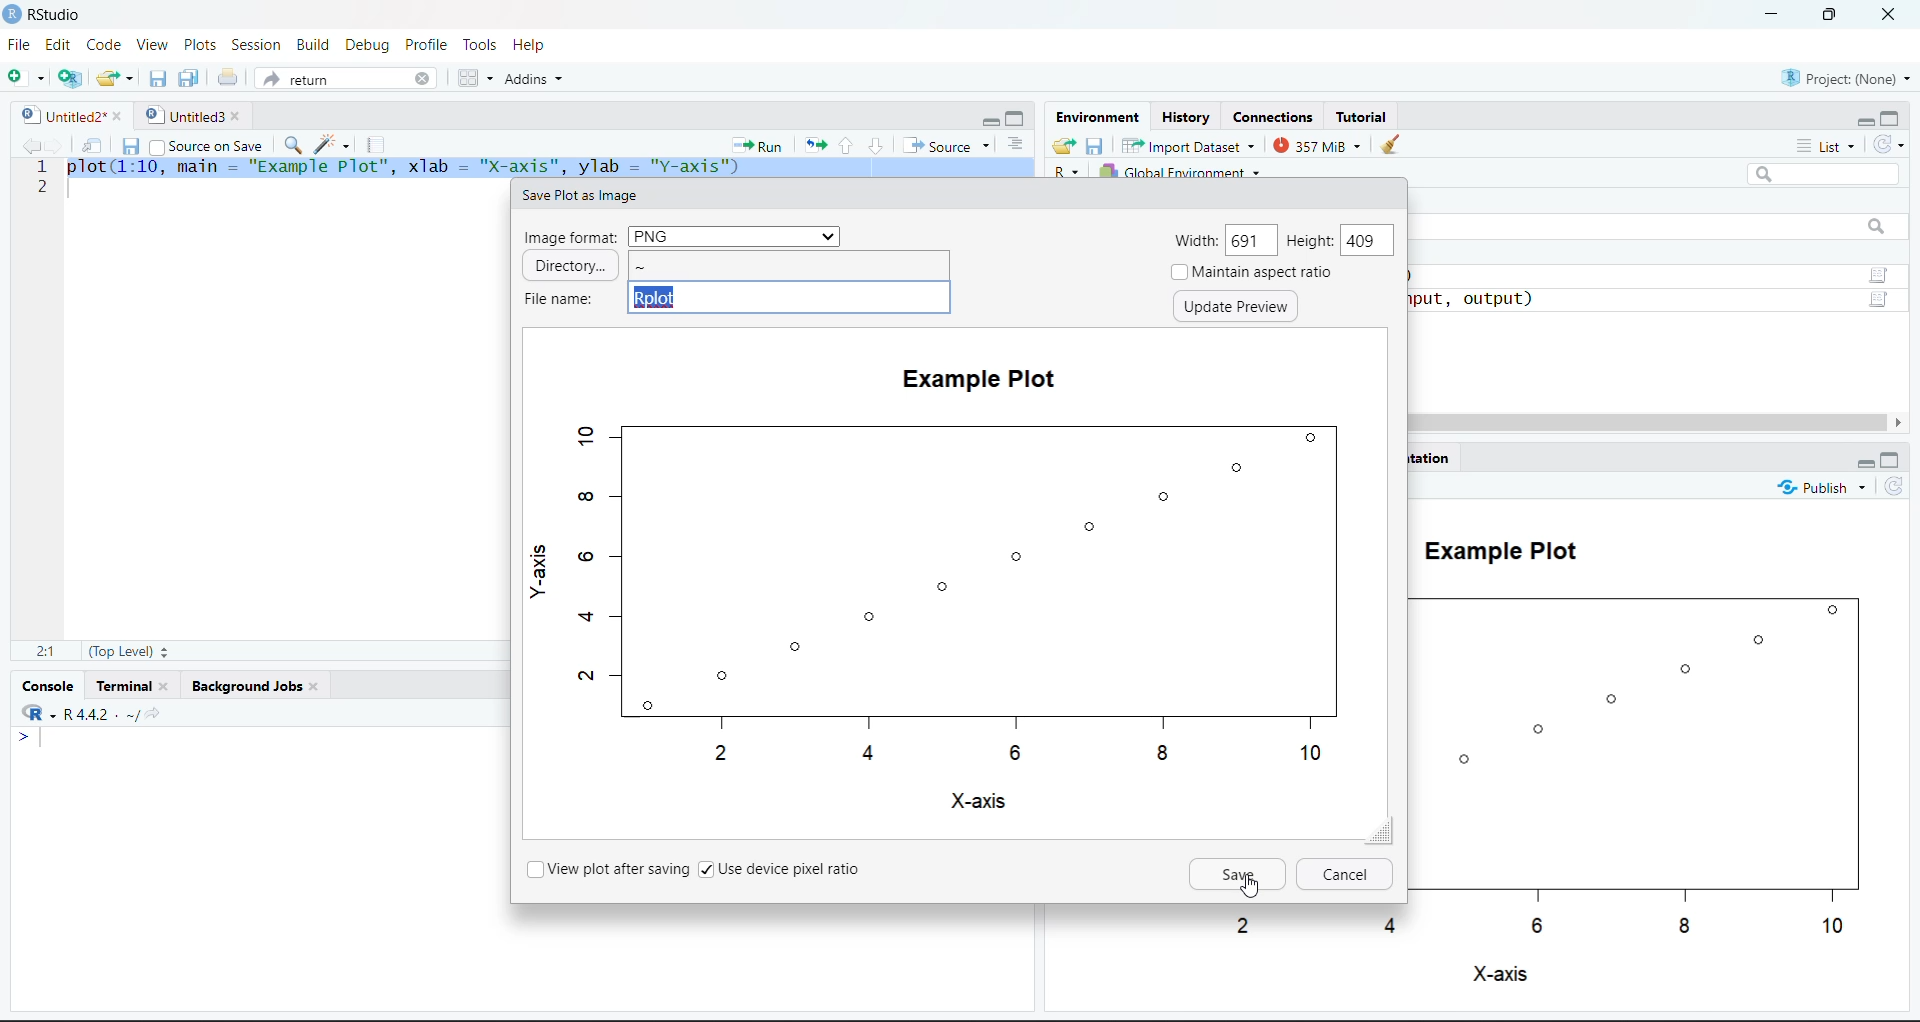 Image resolution: width=1920 pixels, height=1022 pixels. Describe the element at coordinates (42, 179) in the screenshot. I see `1 2` at that location.